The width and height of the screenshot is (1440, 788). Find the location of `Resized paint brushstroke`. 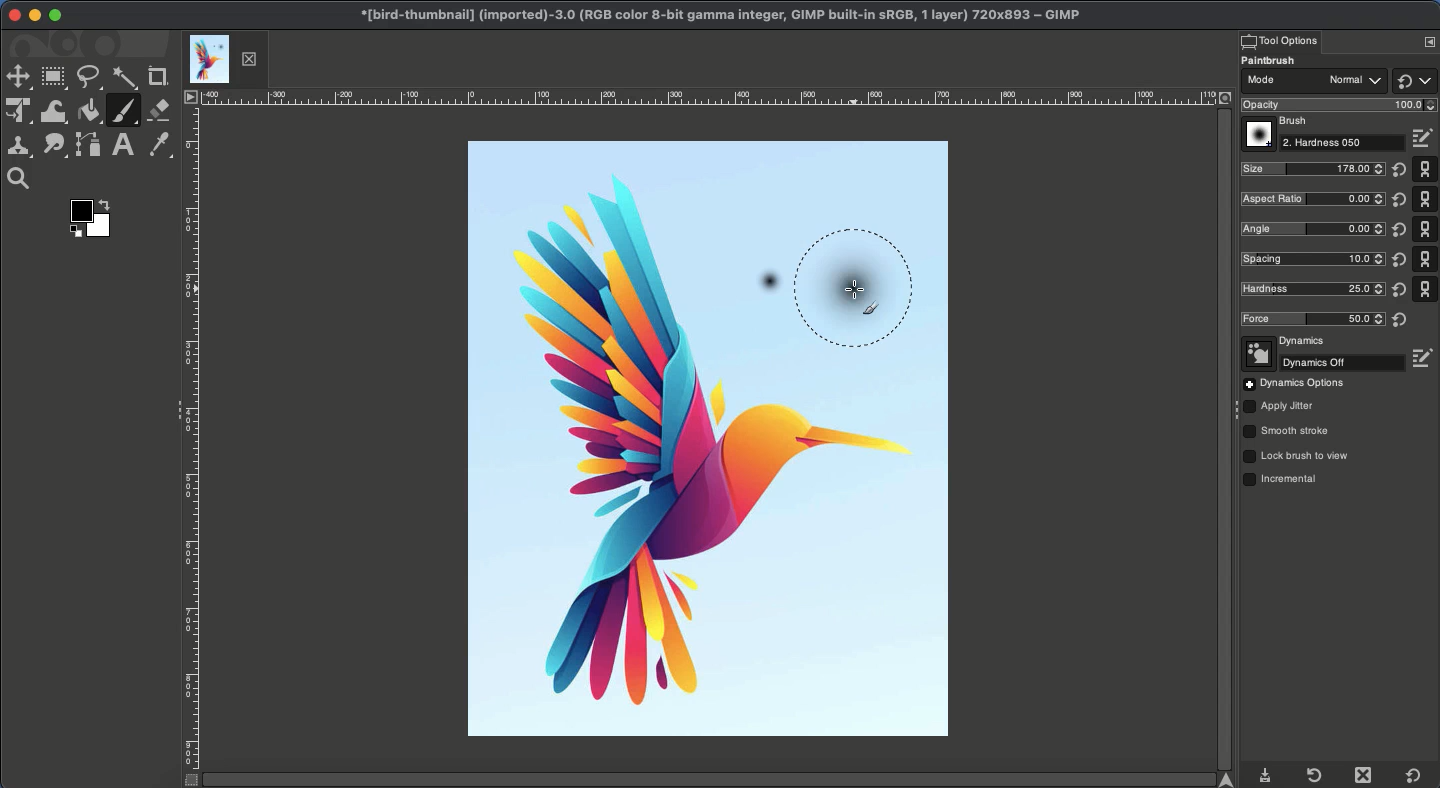

Resized paint brushstroke is located at coordinates (872, 287).